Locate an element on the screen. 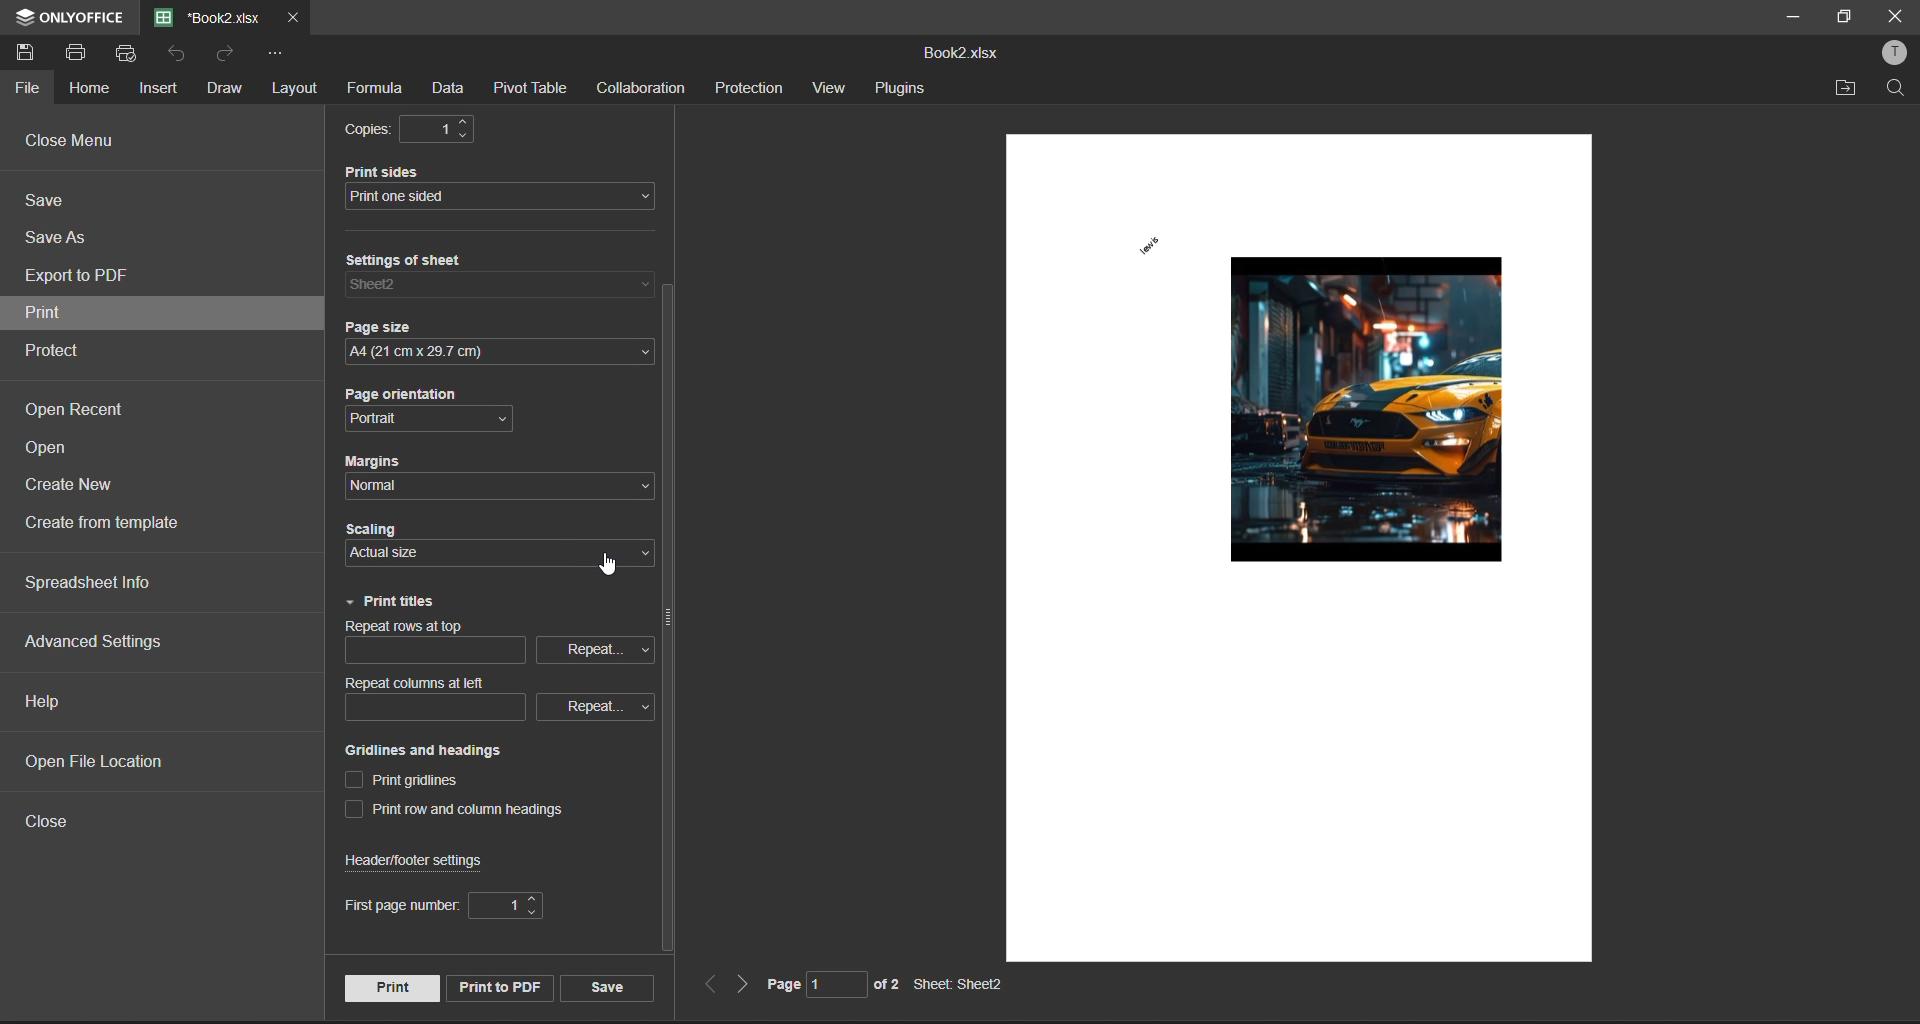 This screenshot has height=1024, width=1920. maximize is located at coordinates (1841, 18).